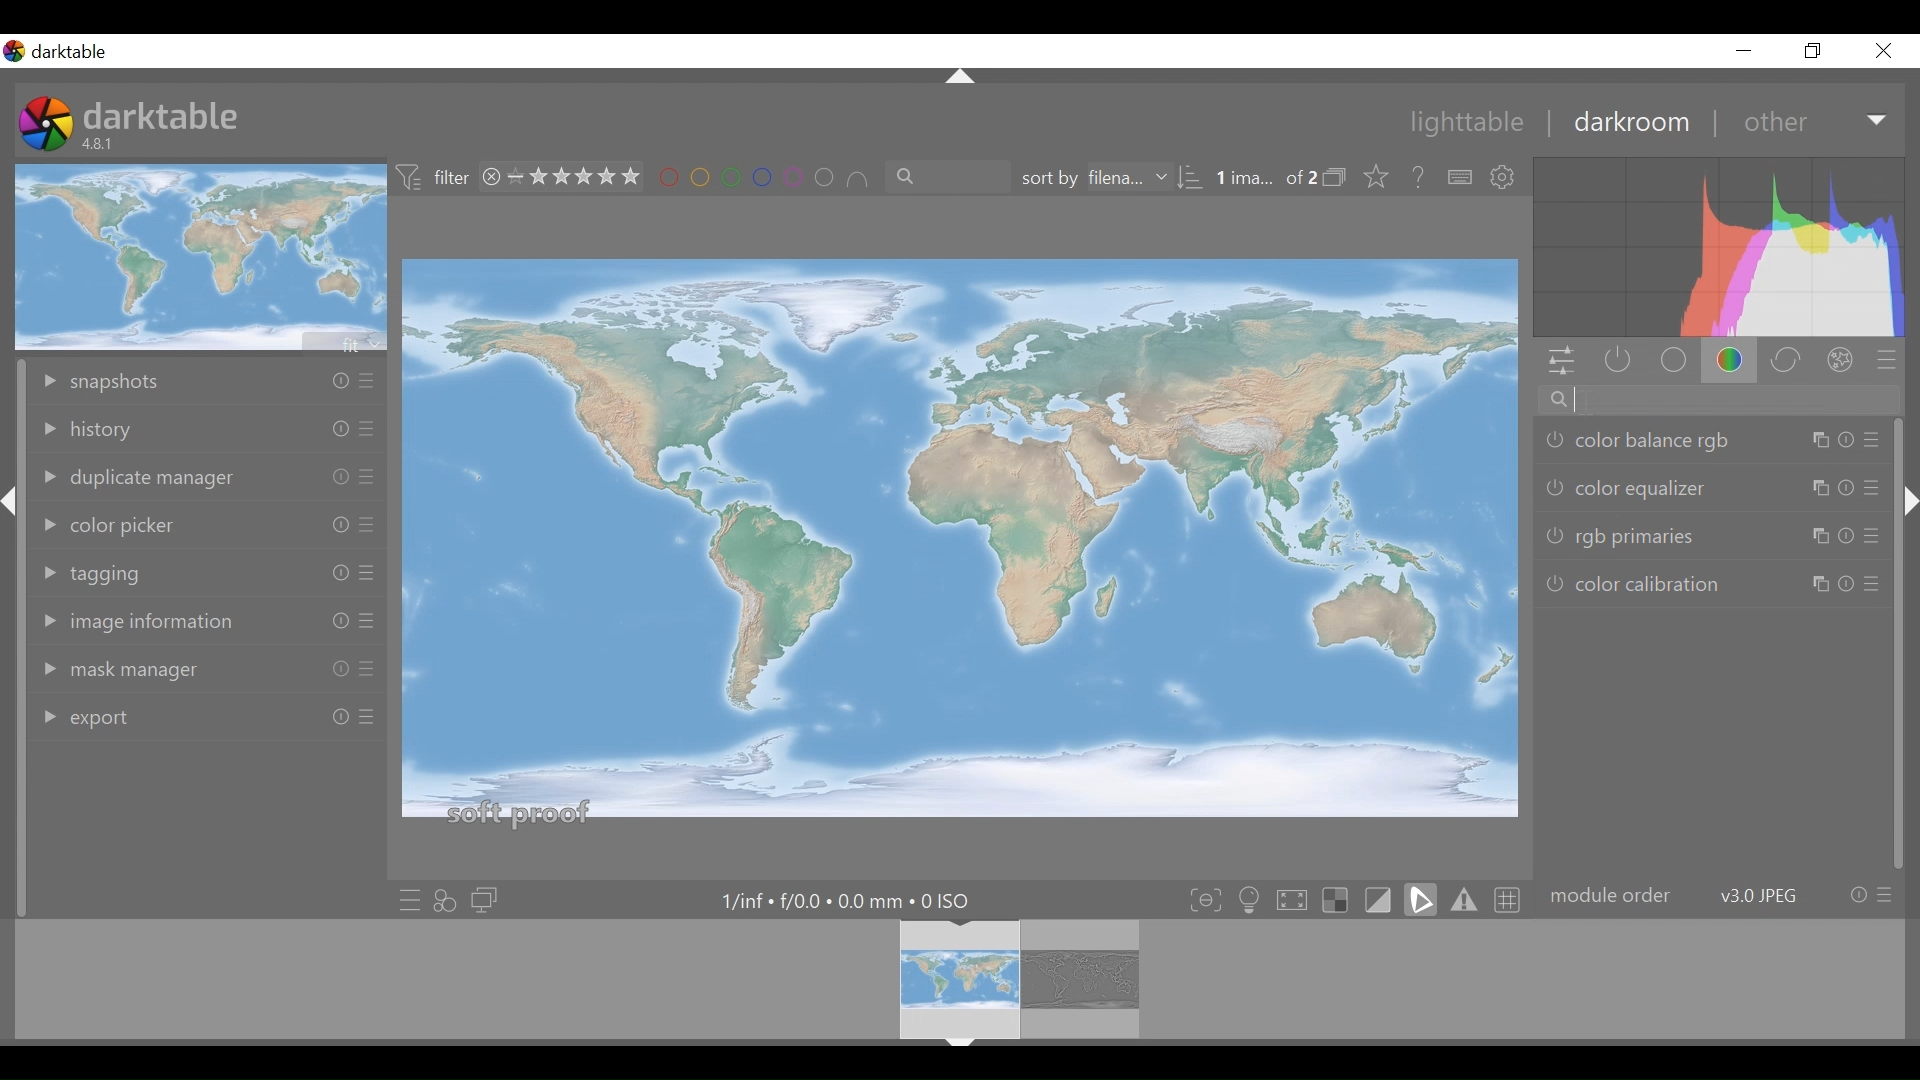 This screenshot has height=1080, width=1920. What do you see at coordinates (1815, 51) in the screenshot?
I see `restore` at bounding box center [1815, 51].